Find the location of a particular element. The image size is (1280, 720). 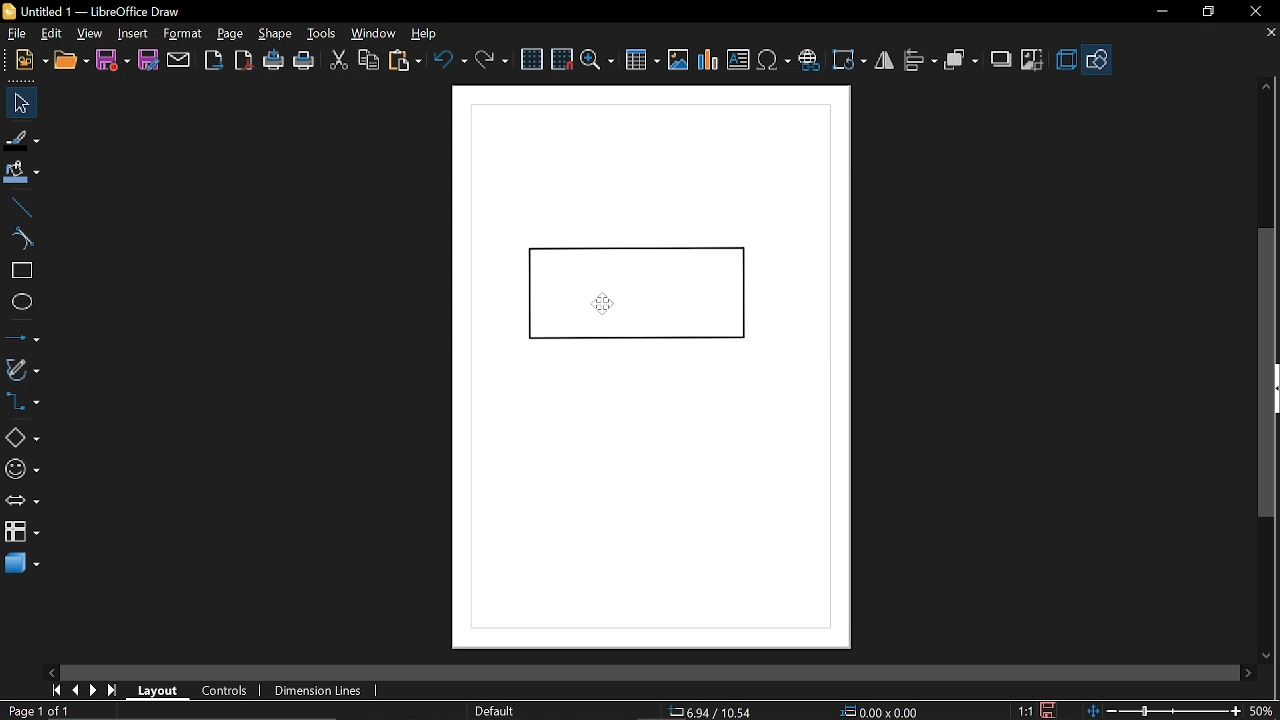

line is located at coordinates (20, 208).